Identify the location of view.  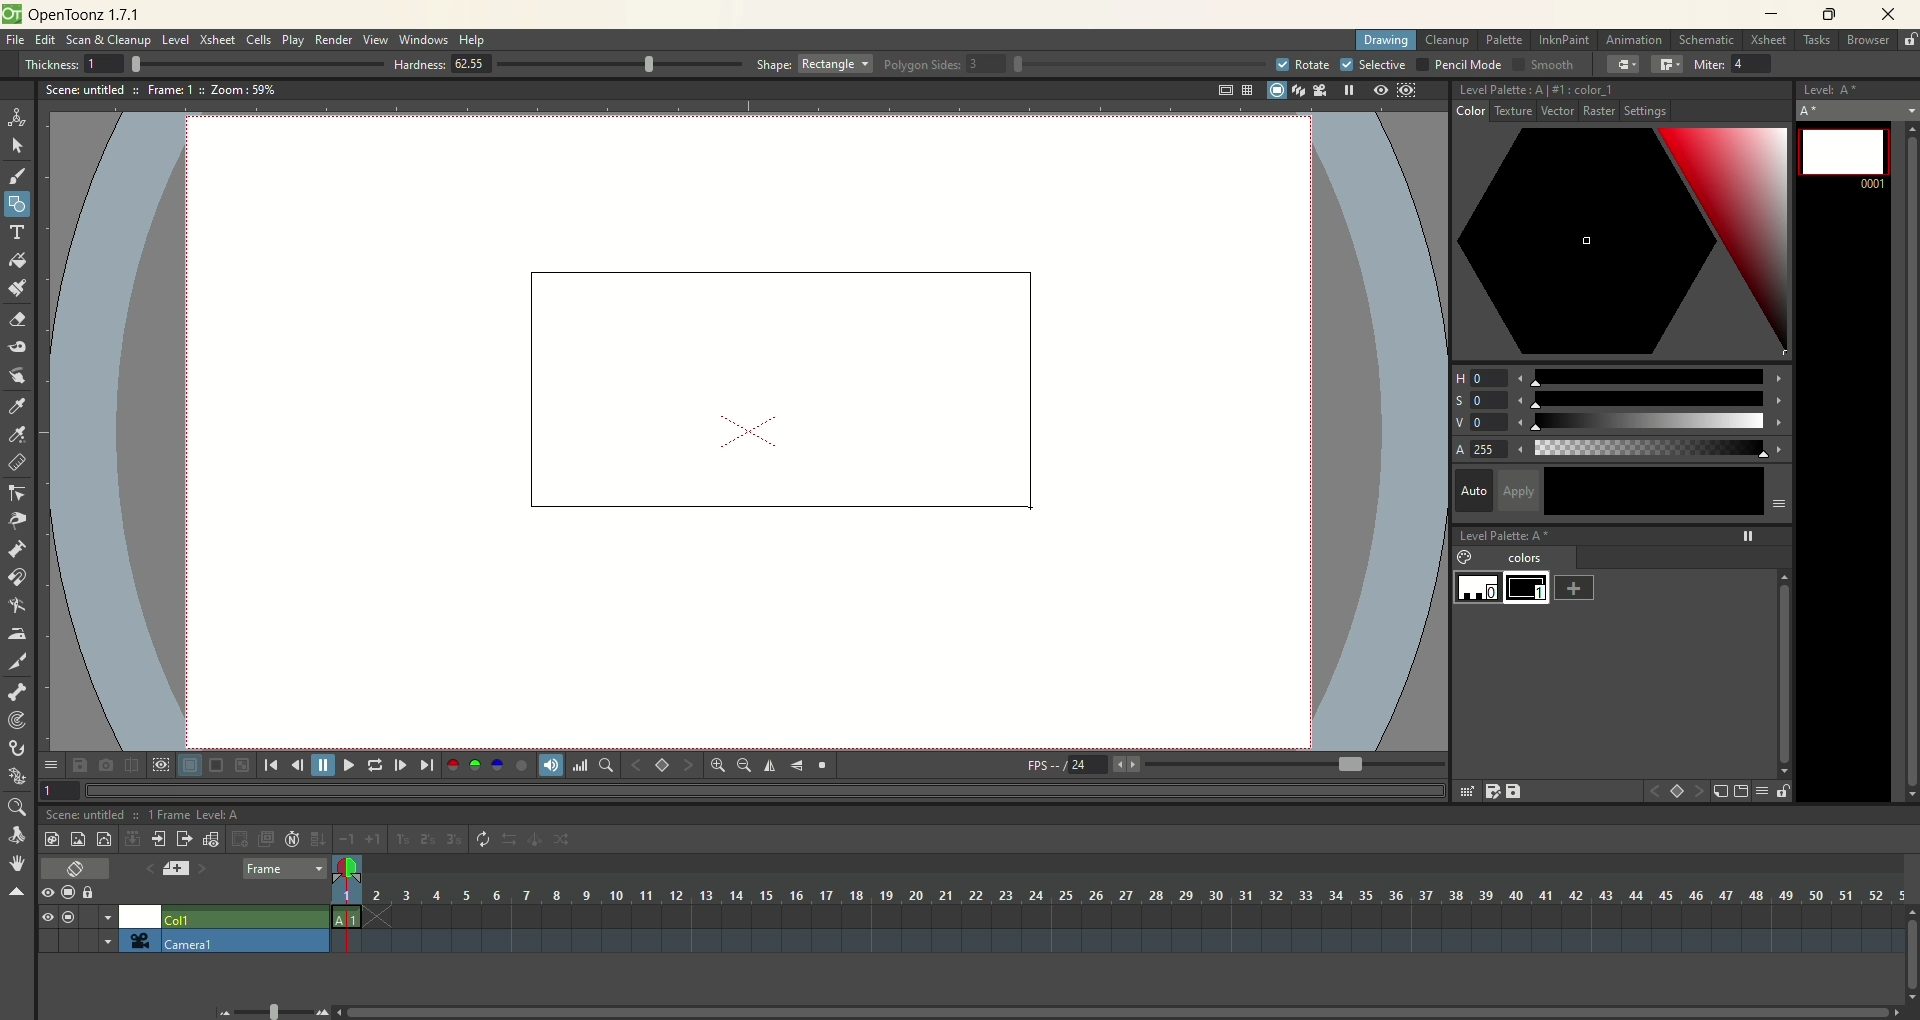
(43, 917).